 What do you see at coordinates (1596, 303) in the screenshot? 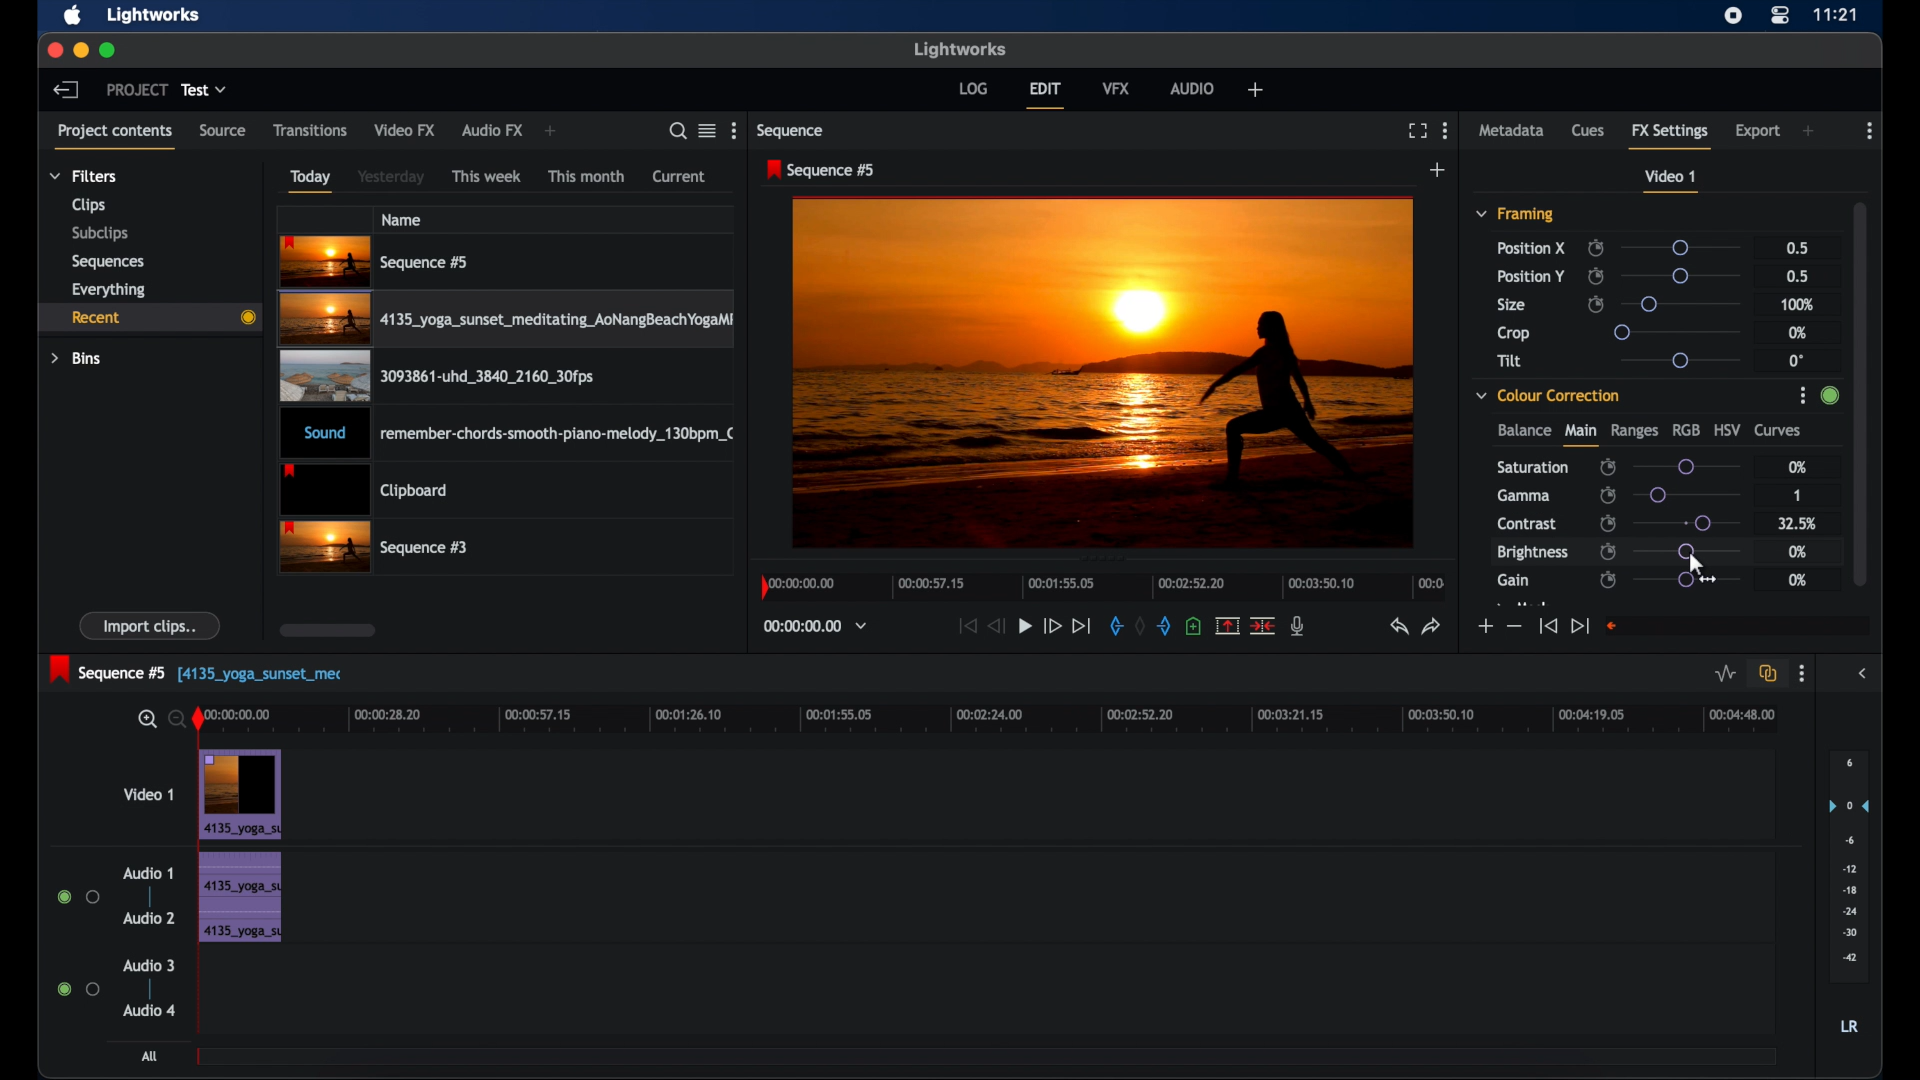
I see `enable/disable keyframes` at bounding box center [1596, 303].